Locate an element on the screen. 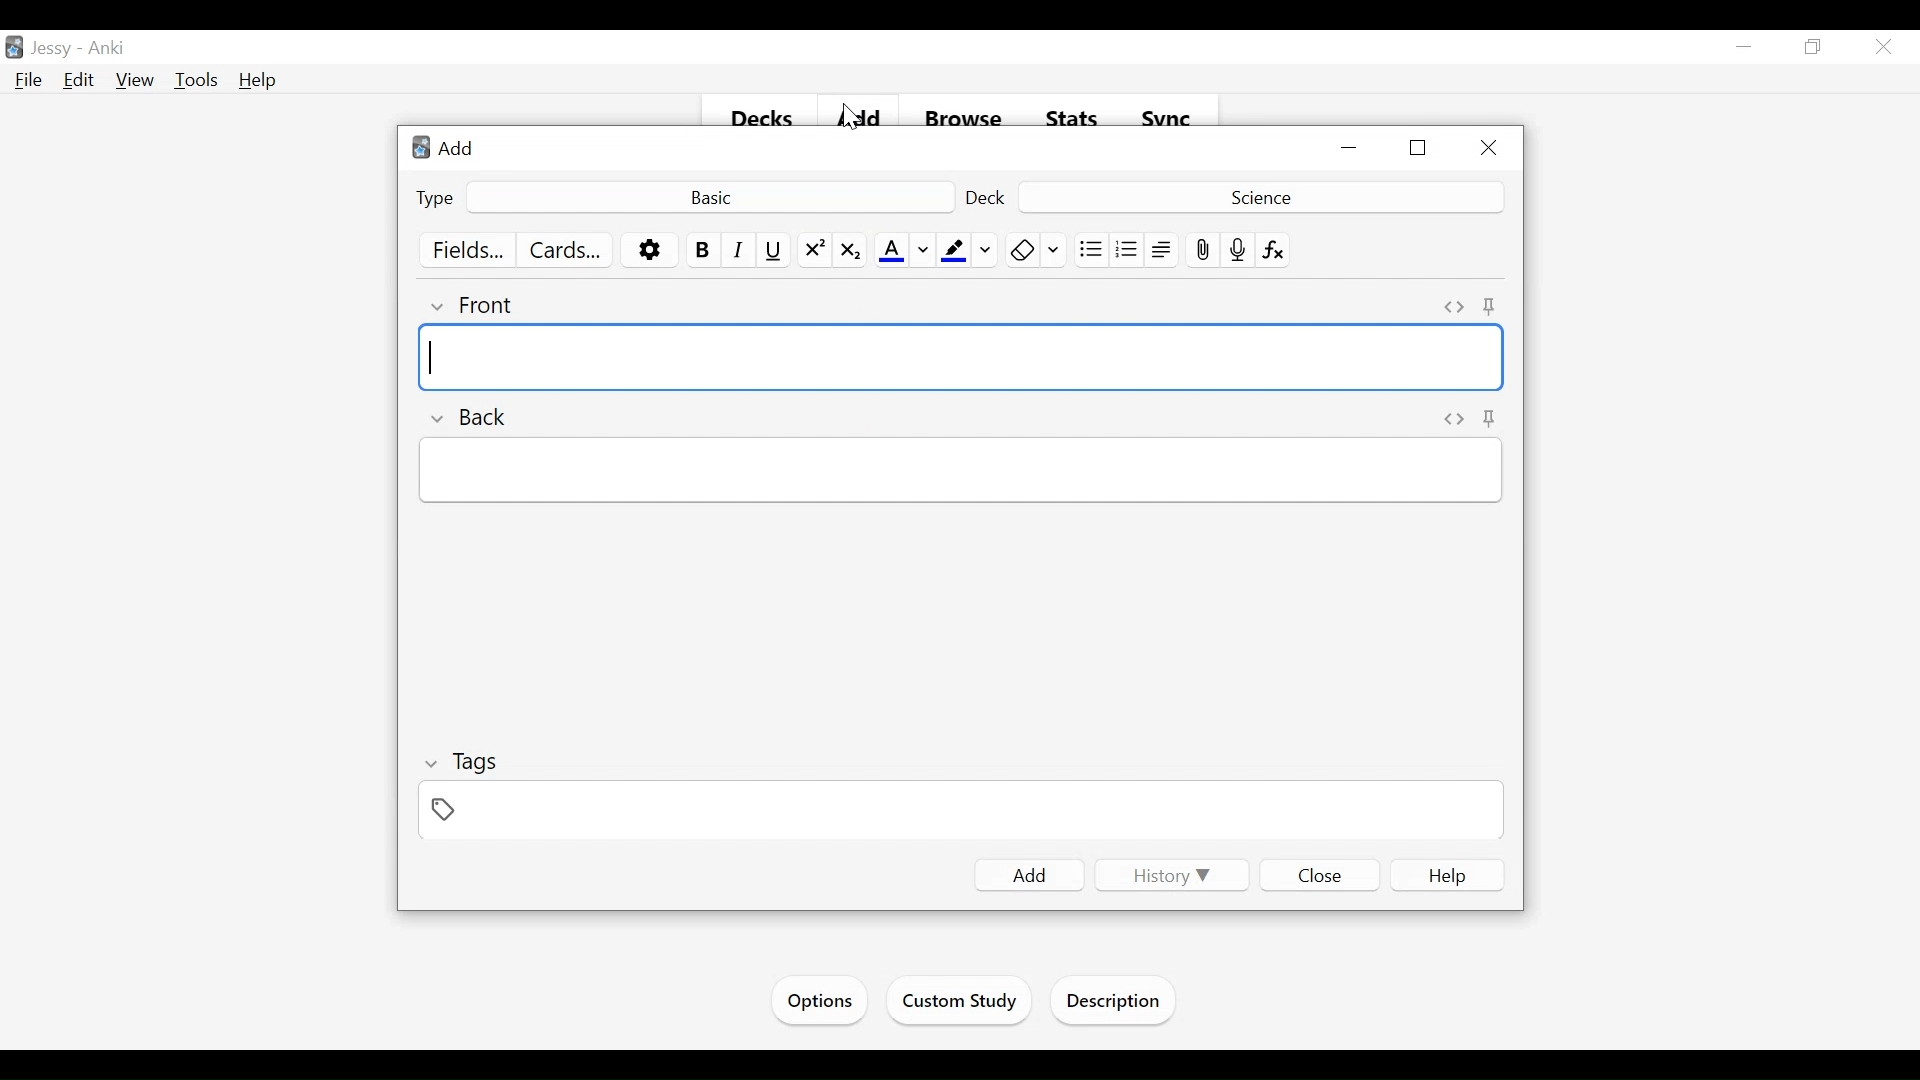 The width and height of the screenshot is (1920, 1080). Customize Cards Template is located at coordinates (566, 250).